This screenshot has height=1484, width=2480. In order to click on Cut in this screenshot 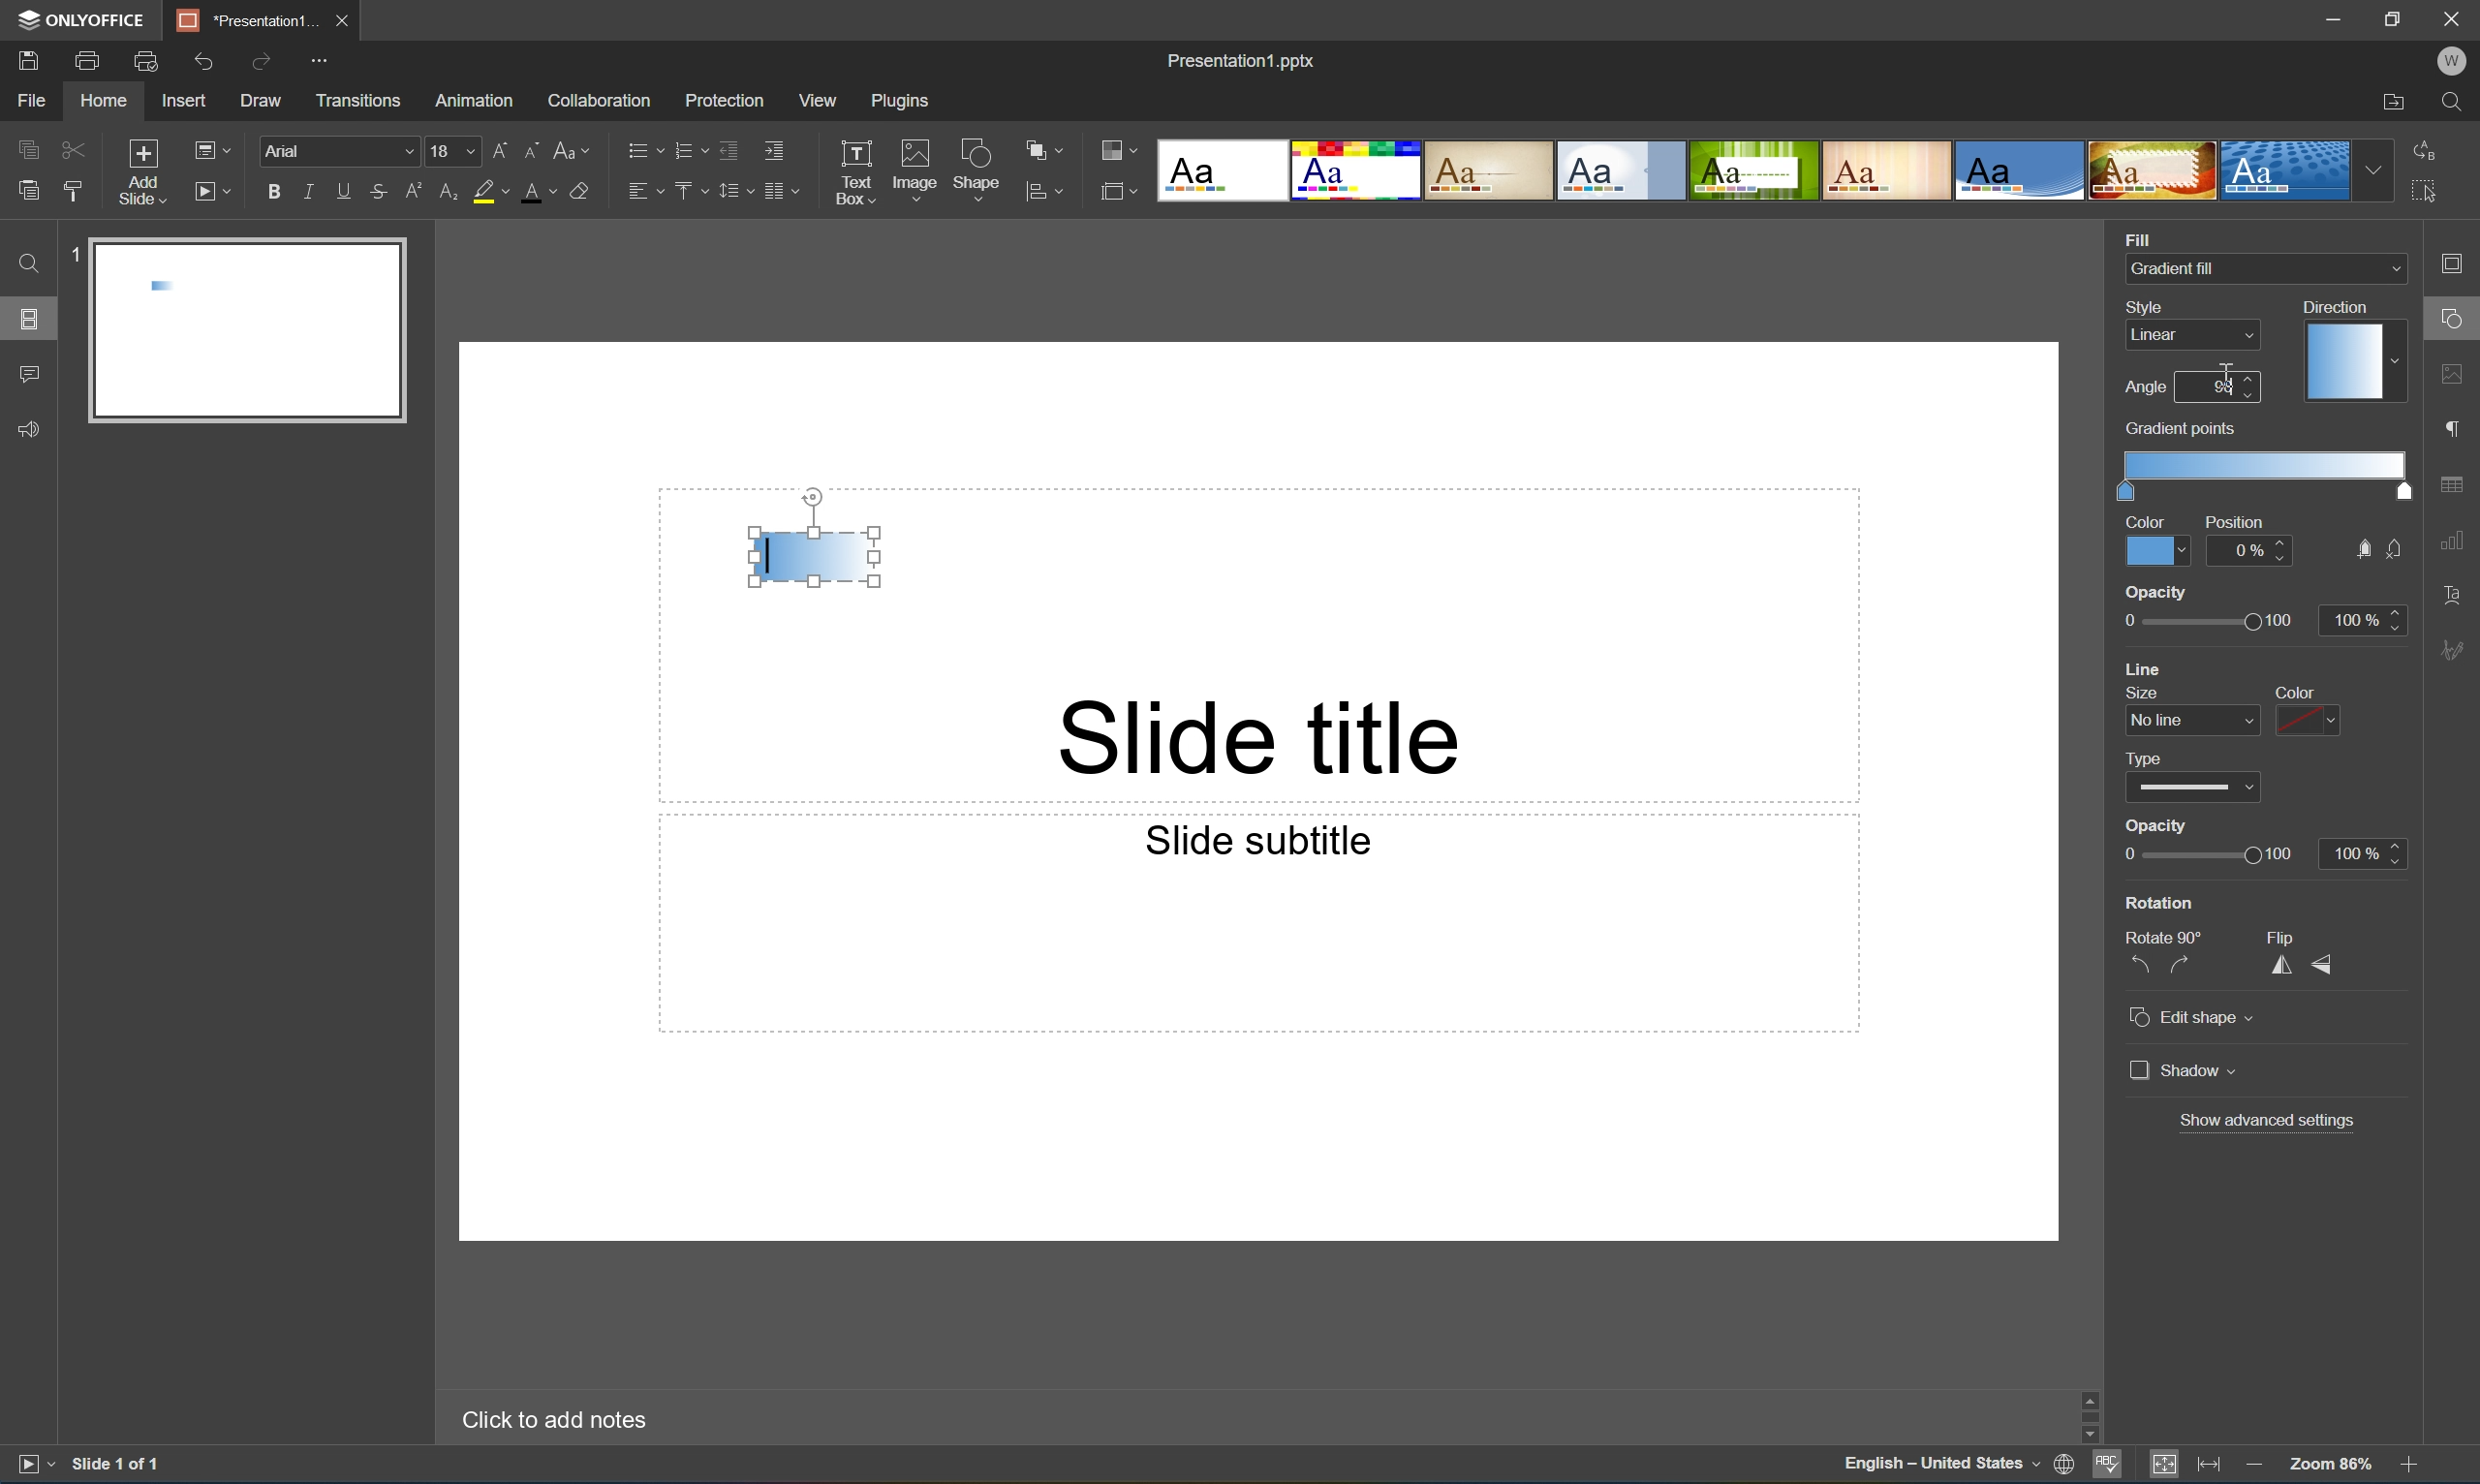, I will do `click(71, 148)`.